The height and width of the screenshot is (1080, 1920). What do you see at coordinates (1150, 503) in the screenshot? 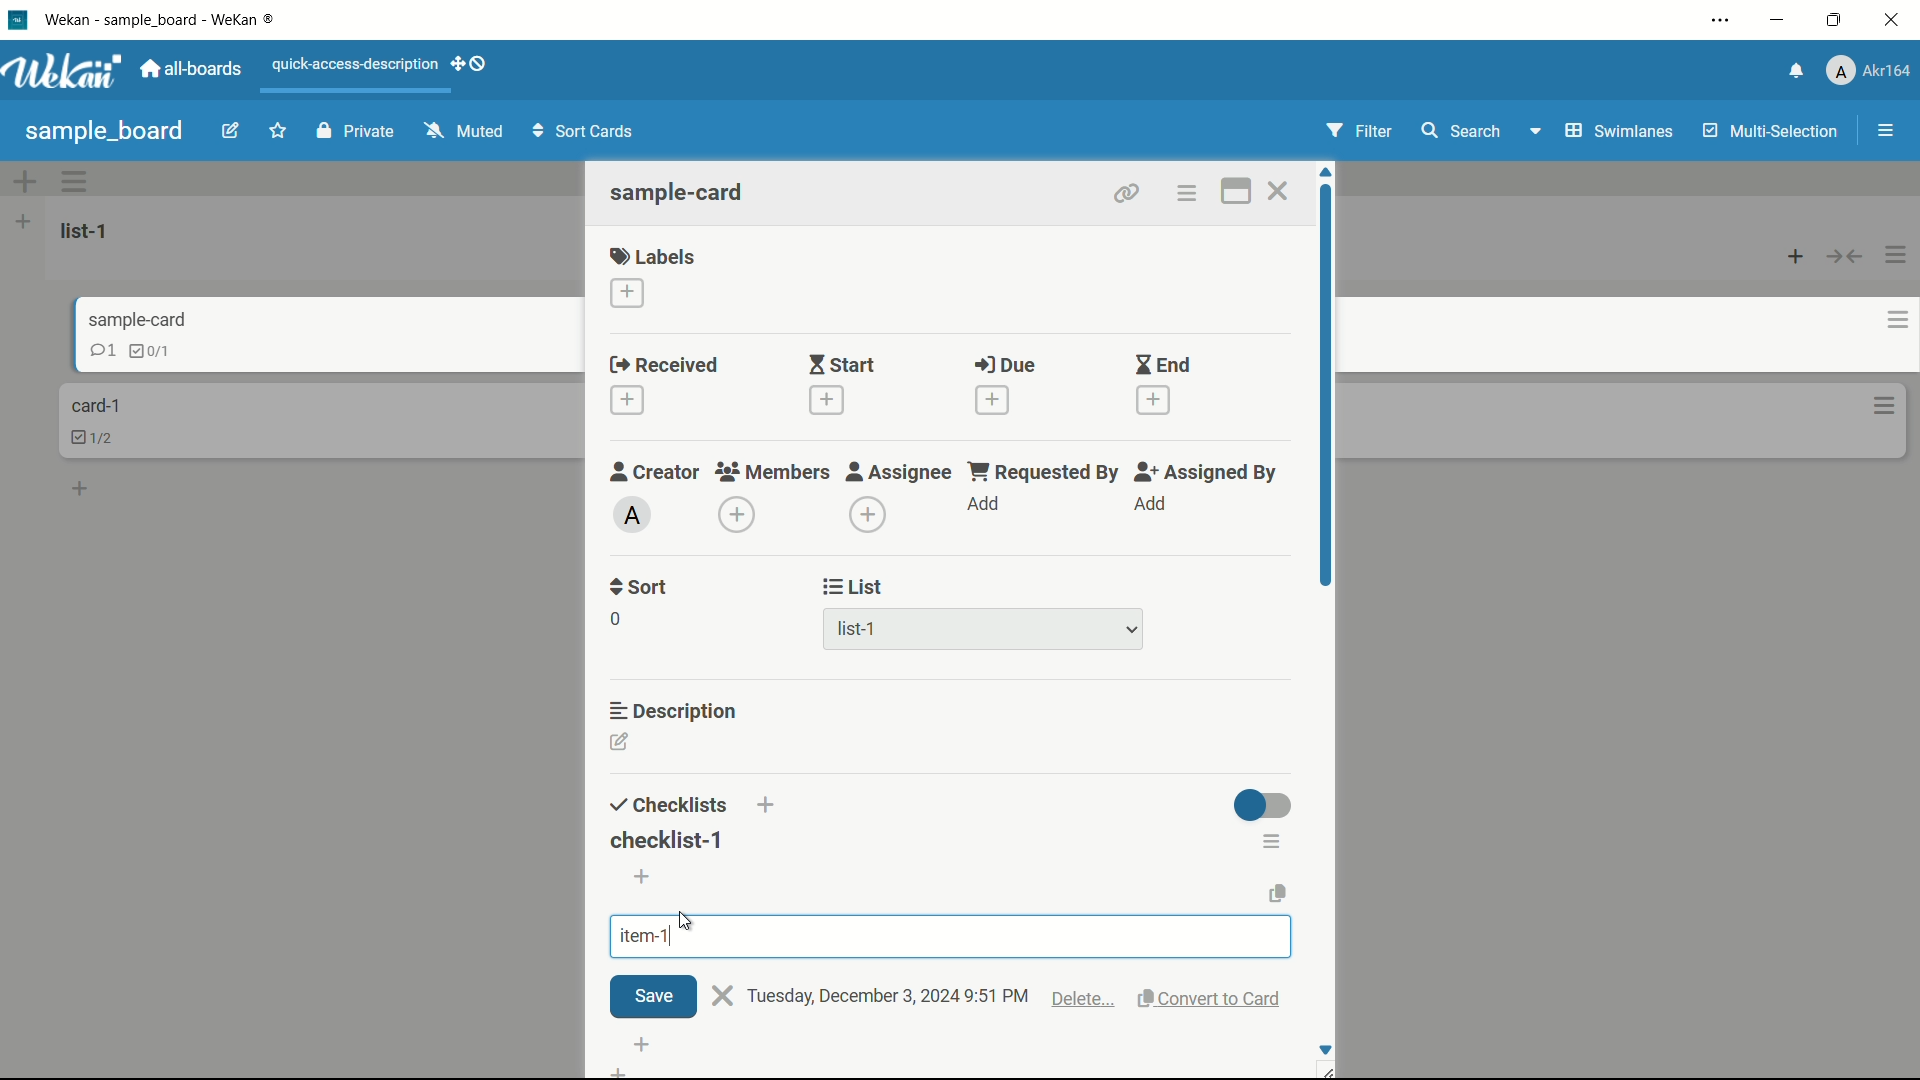
I see `add assignee` at bounding box center [1150, 503].